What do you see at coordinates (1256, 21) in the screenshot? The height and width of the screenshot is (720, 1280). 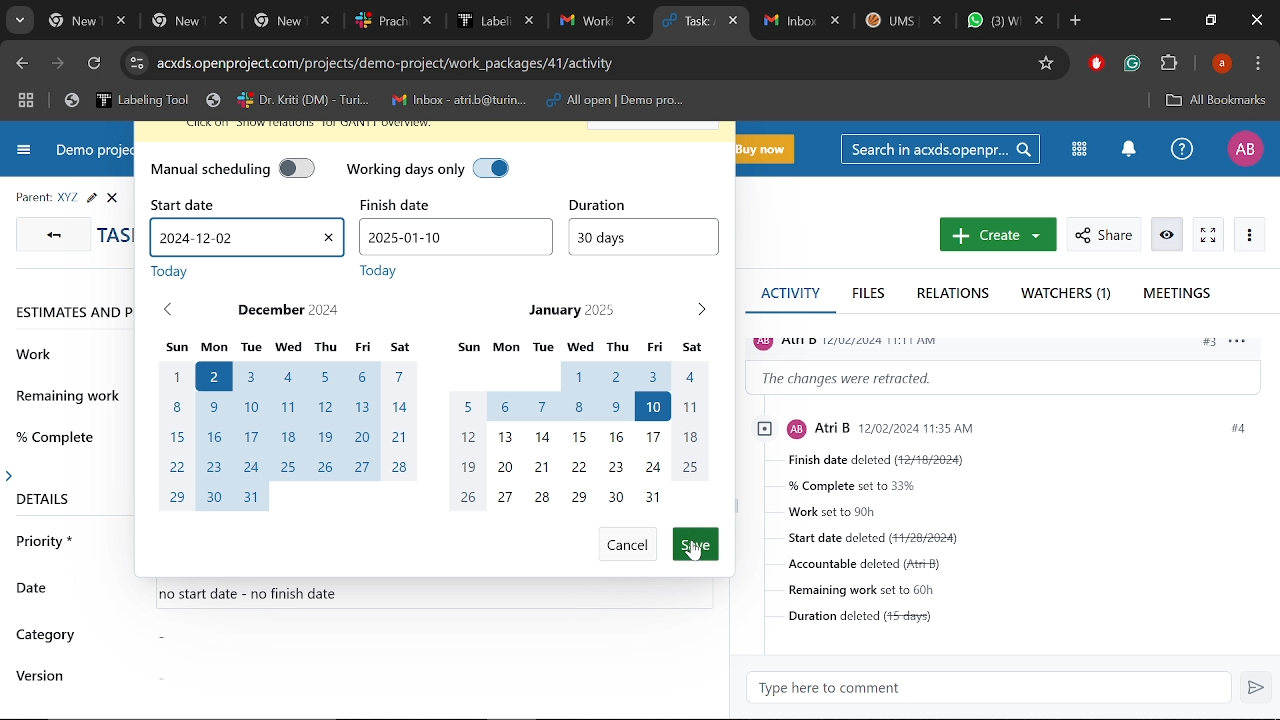 I see `Close` at bounding box center [1256, 21].